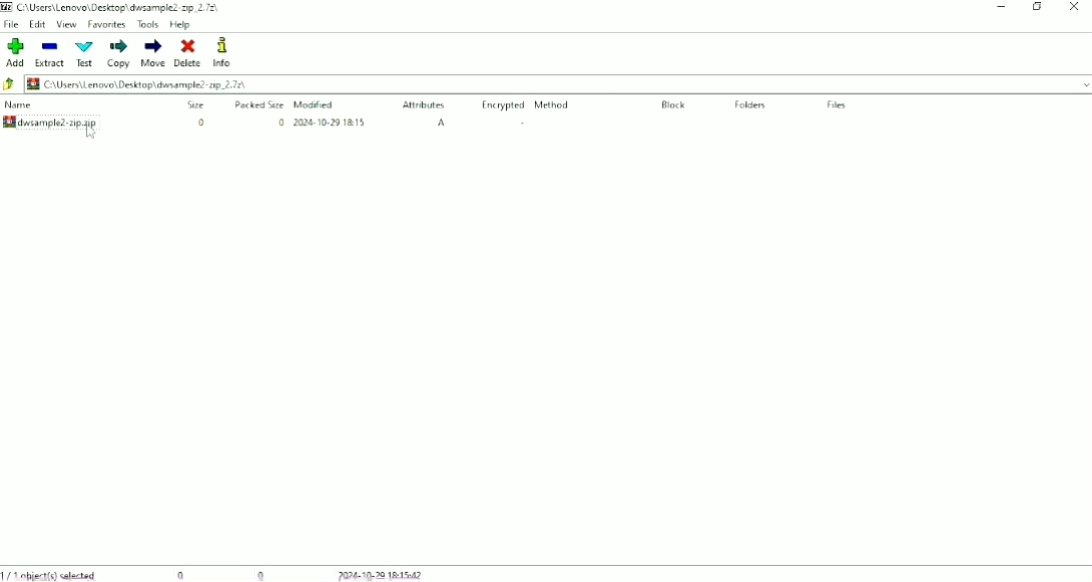  I want to click on Copy, so click(119, 53).